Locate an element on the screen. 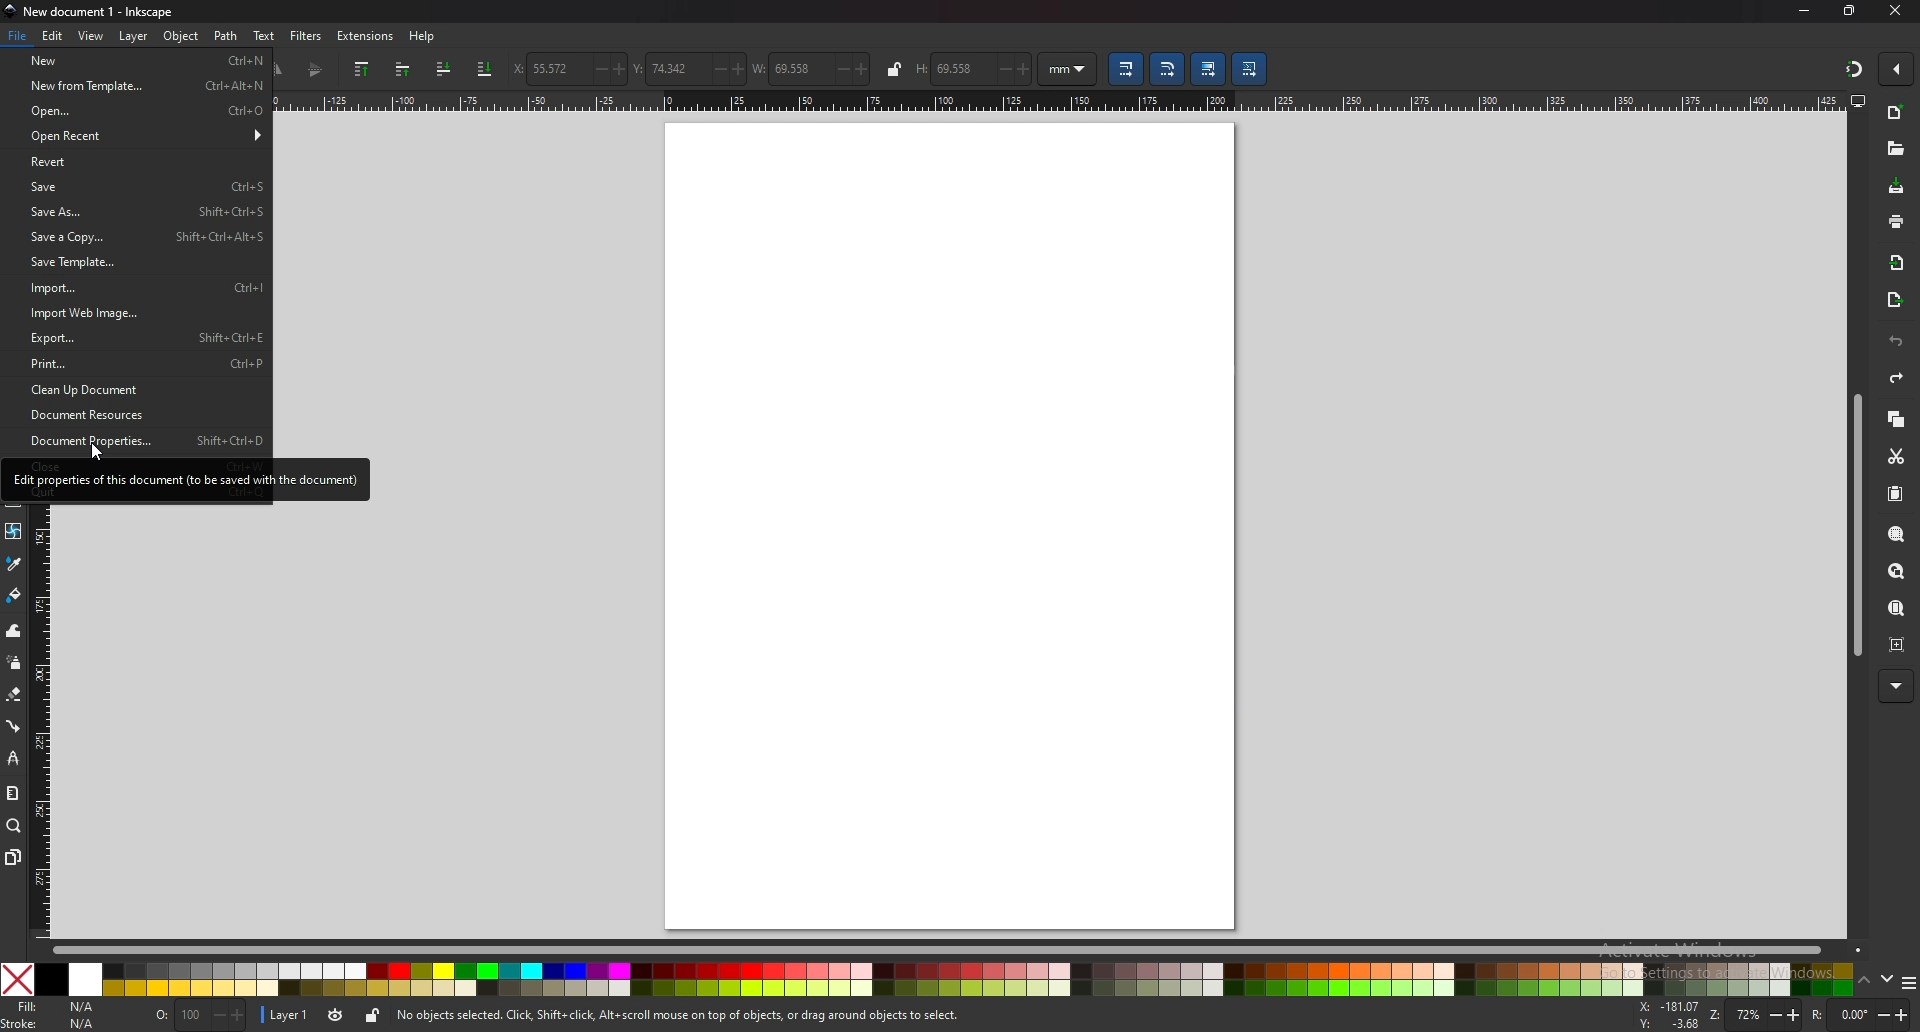 The height and width of the screenshot is (1032, 1920). Path is located at coordinates (224, 35).